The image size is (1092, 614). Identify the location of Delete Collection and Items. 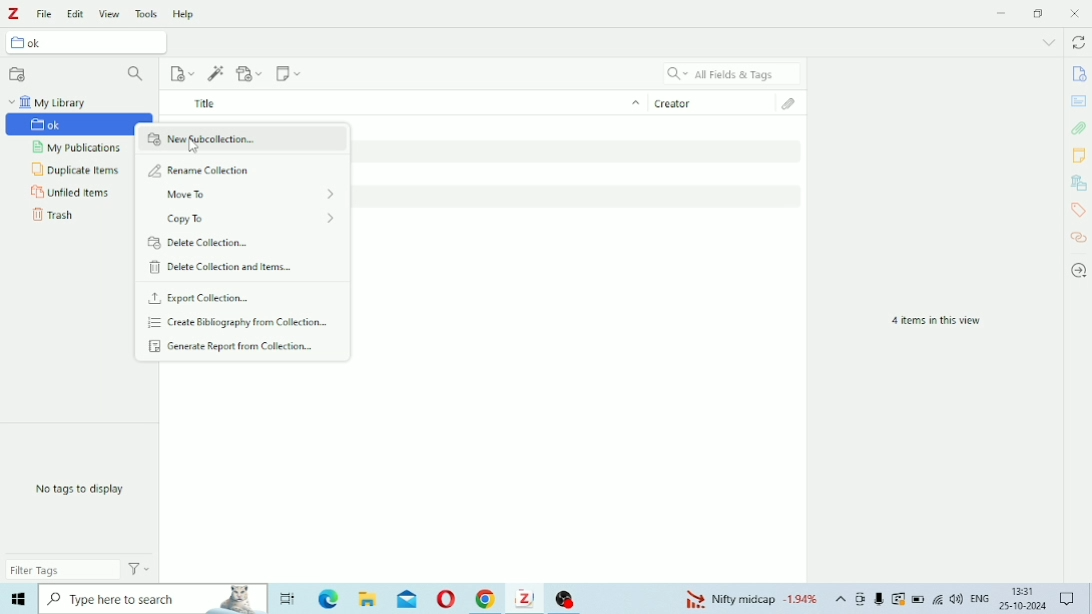
(224, 267).